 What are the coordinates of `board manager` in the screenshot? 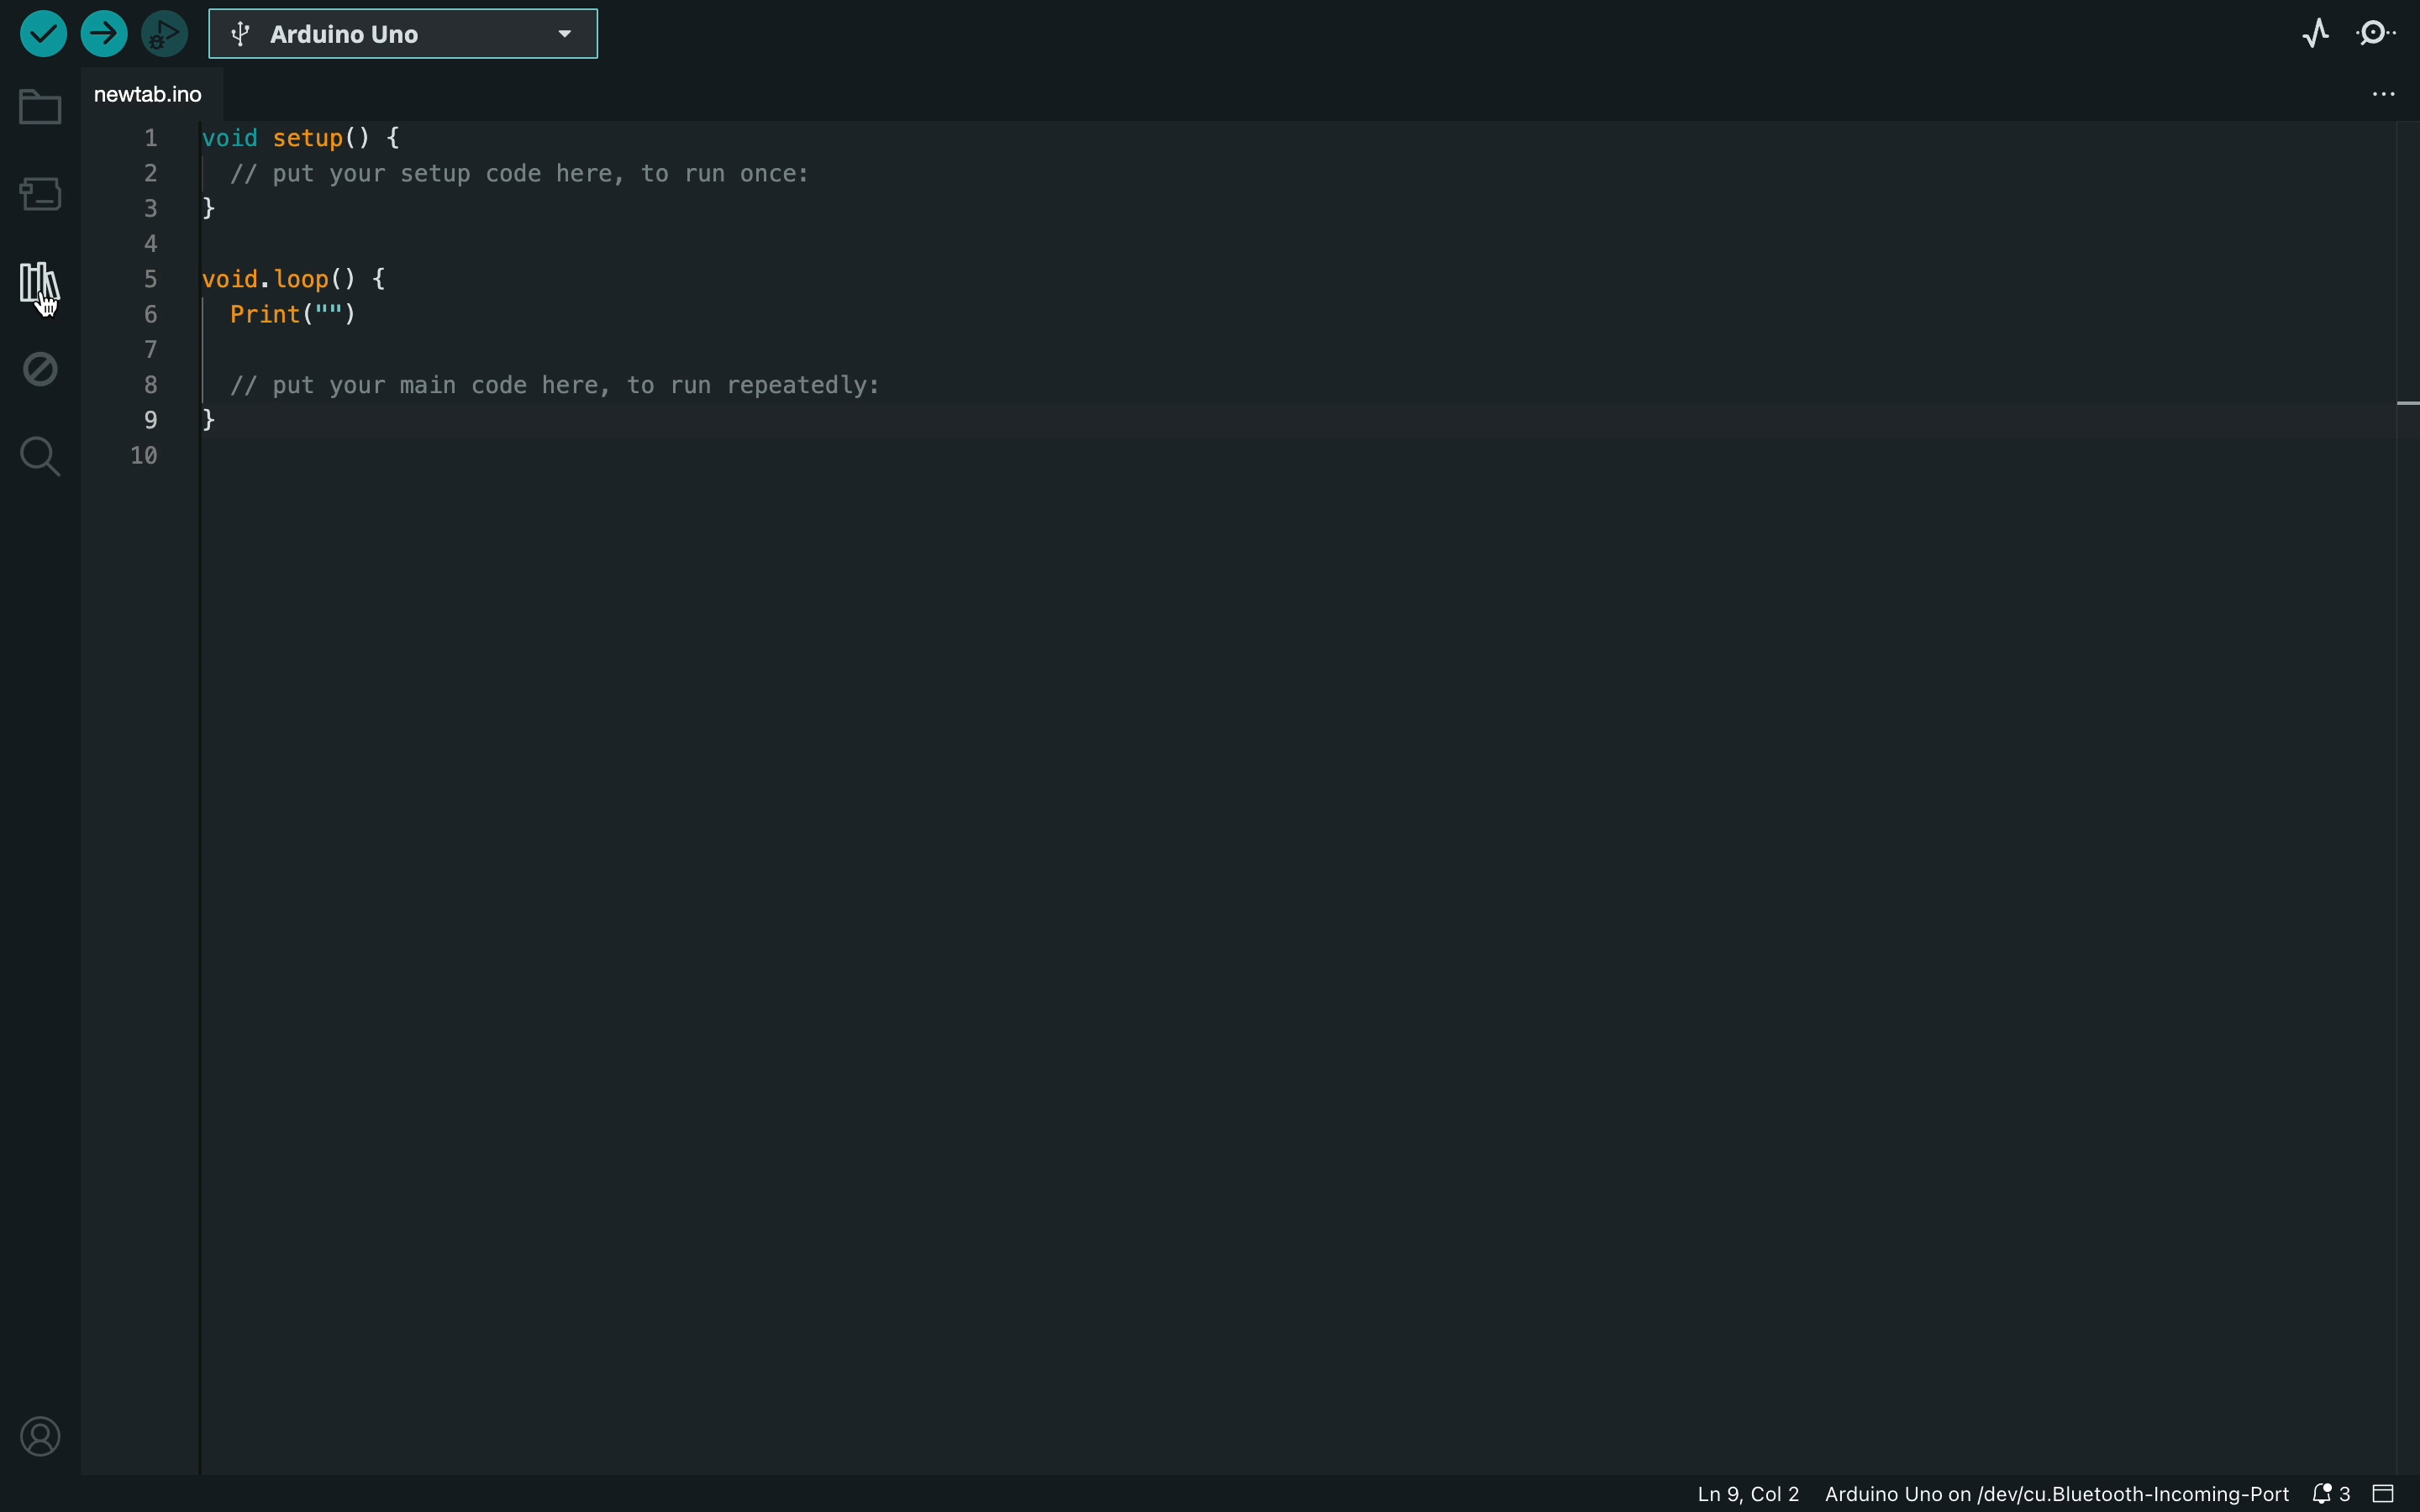 It's located at (37, 192).